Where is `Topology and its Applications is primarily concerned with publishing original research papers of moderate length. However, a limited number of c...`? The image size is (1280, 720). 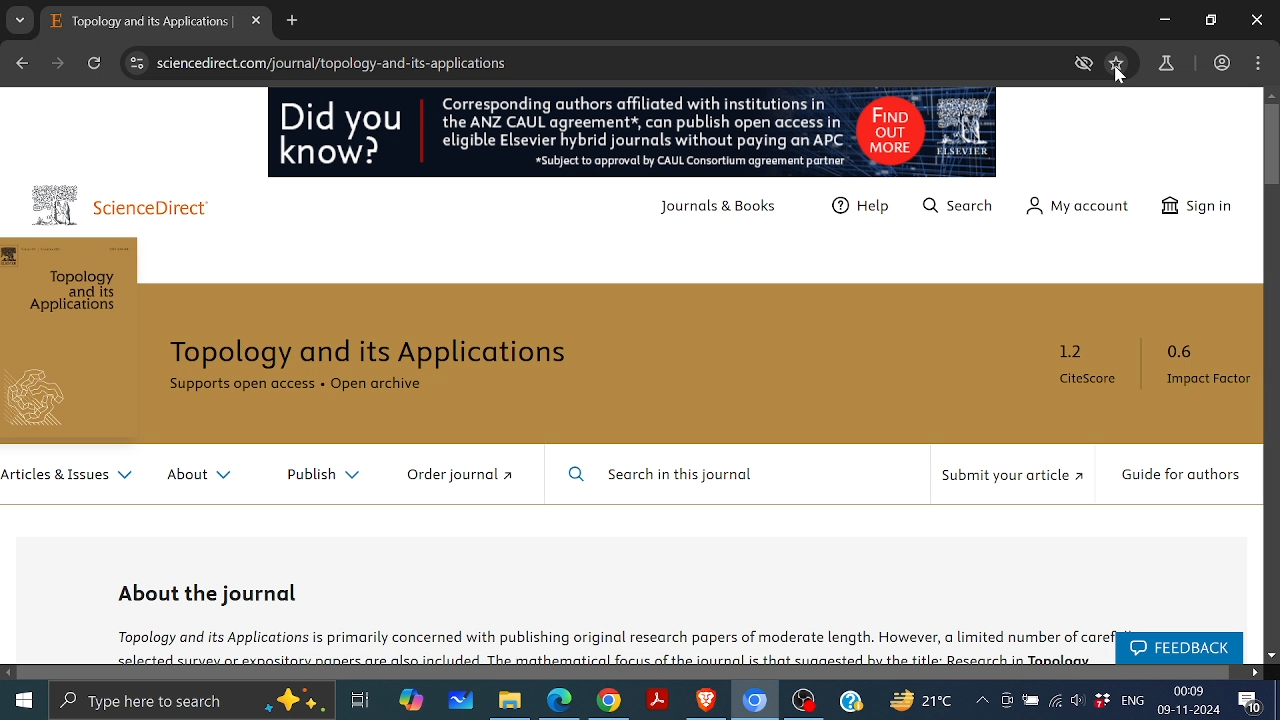
Topology and its Applications is primarily concerned with publishing original research papers of moderate length. However, a limited number of c... is located at coordinates (607, 644).